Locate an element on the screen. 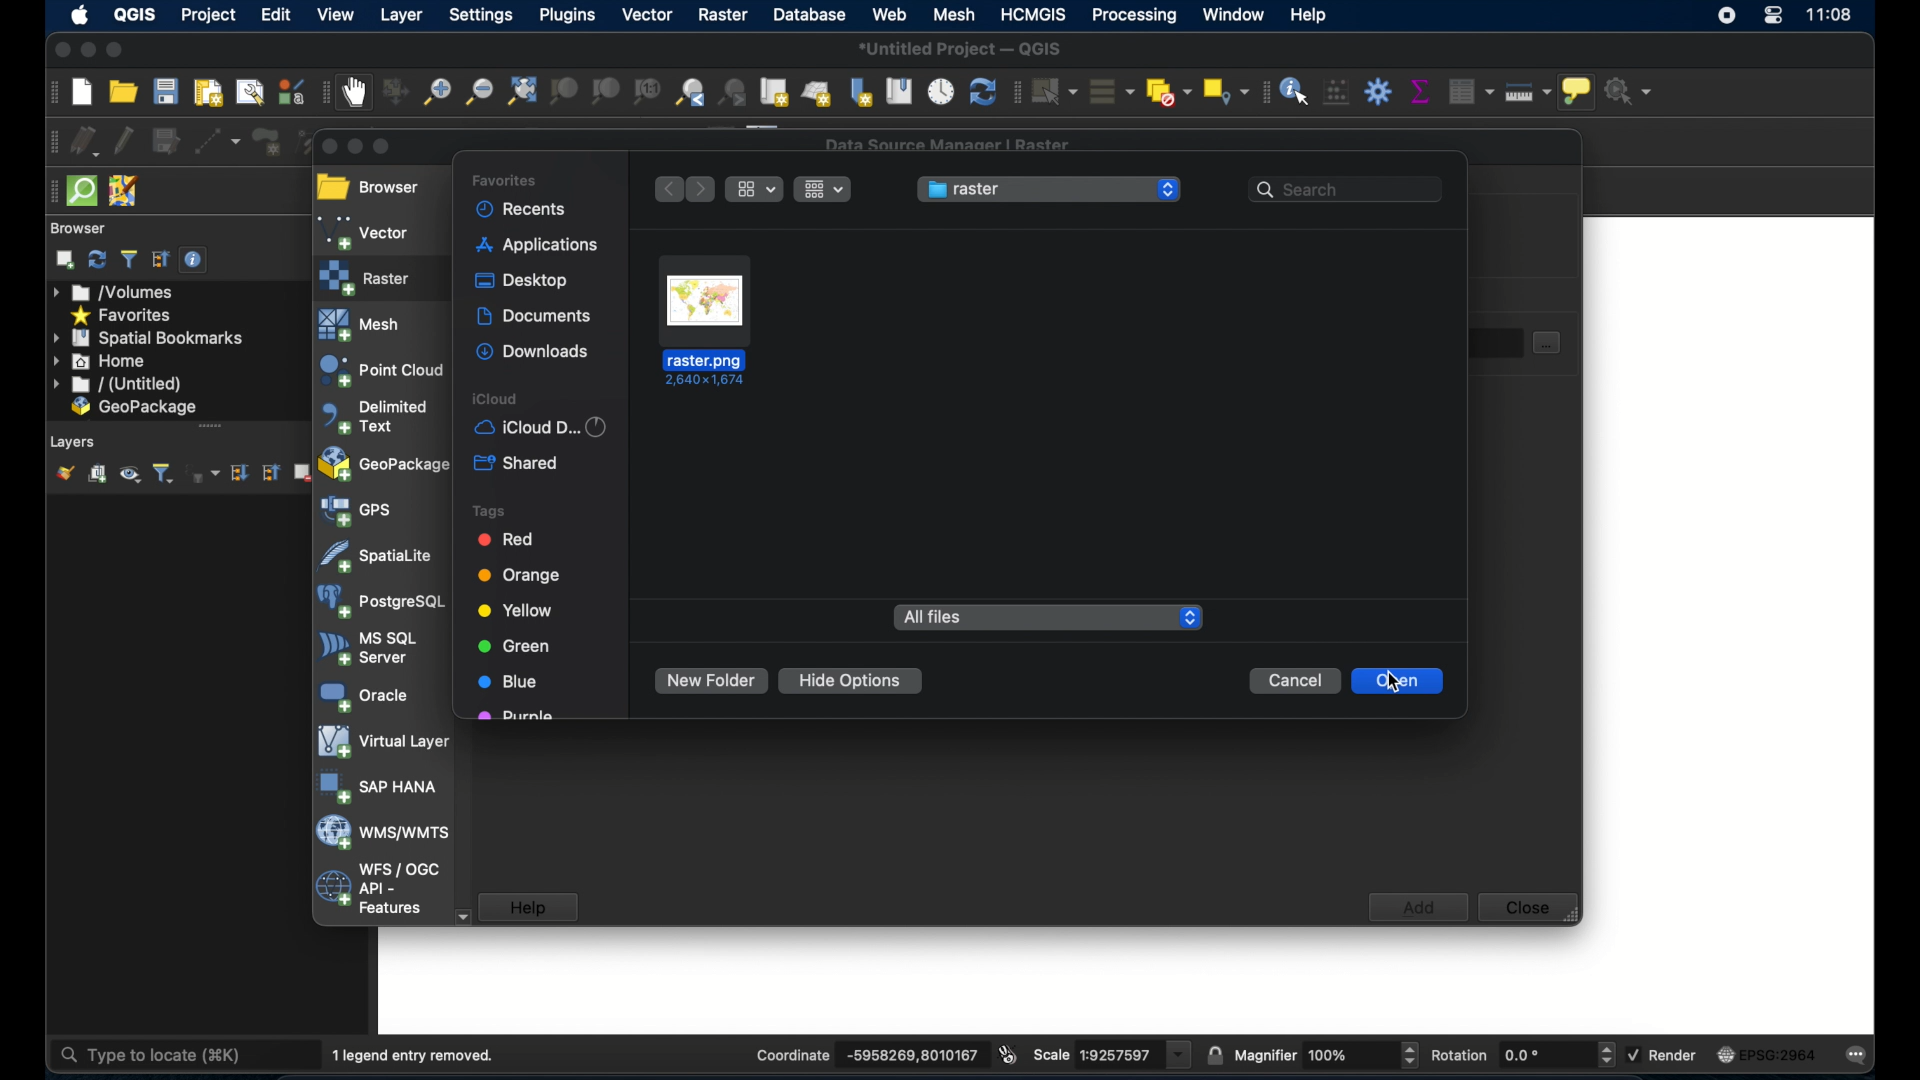  open project is located at coordinates (125, 91).